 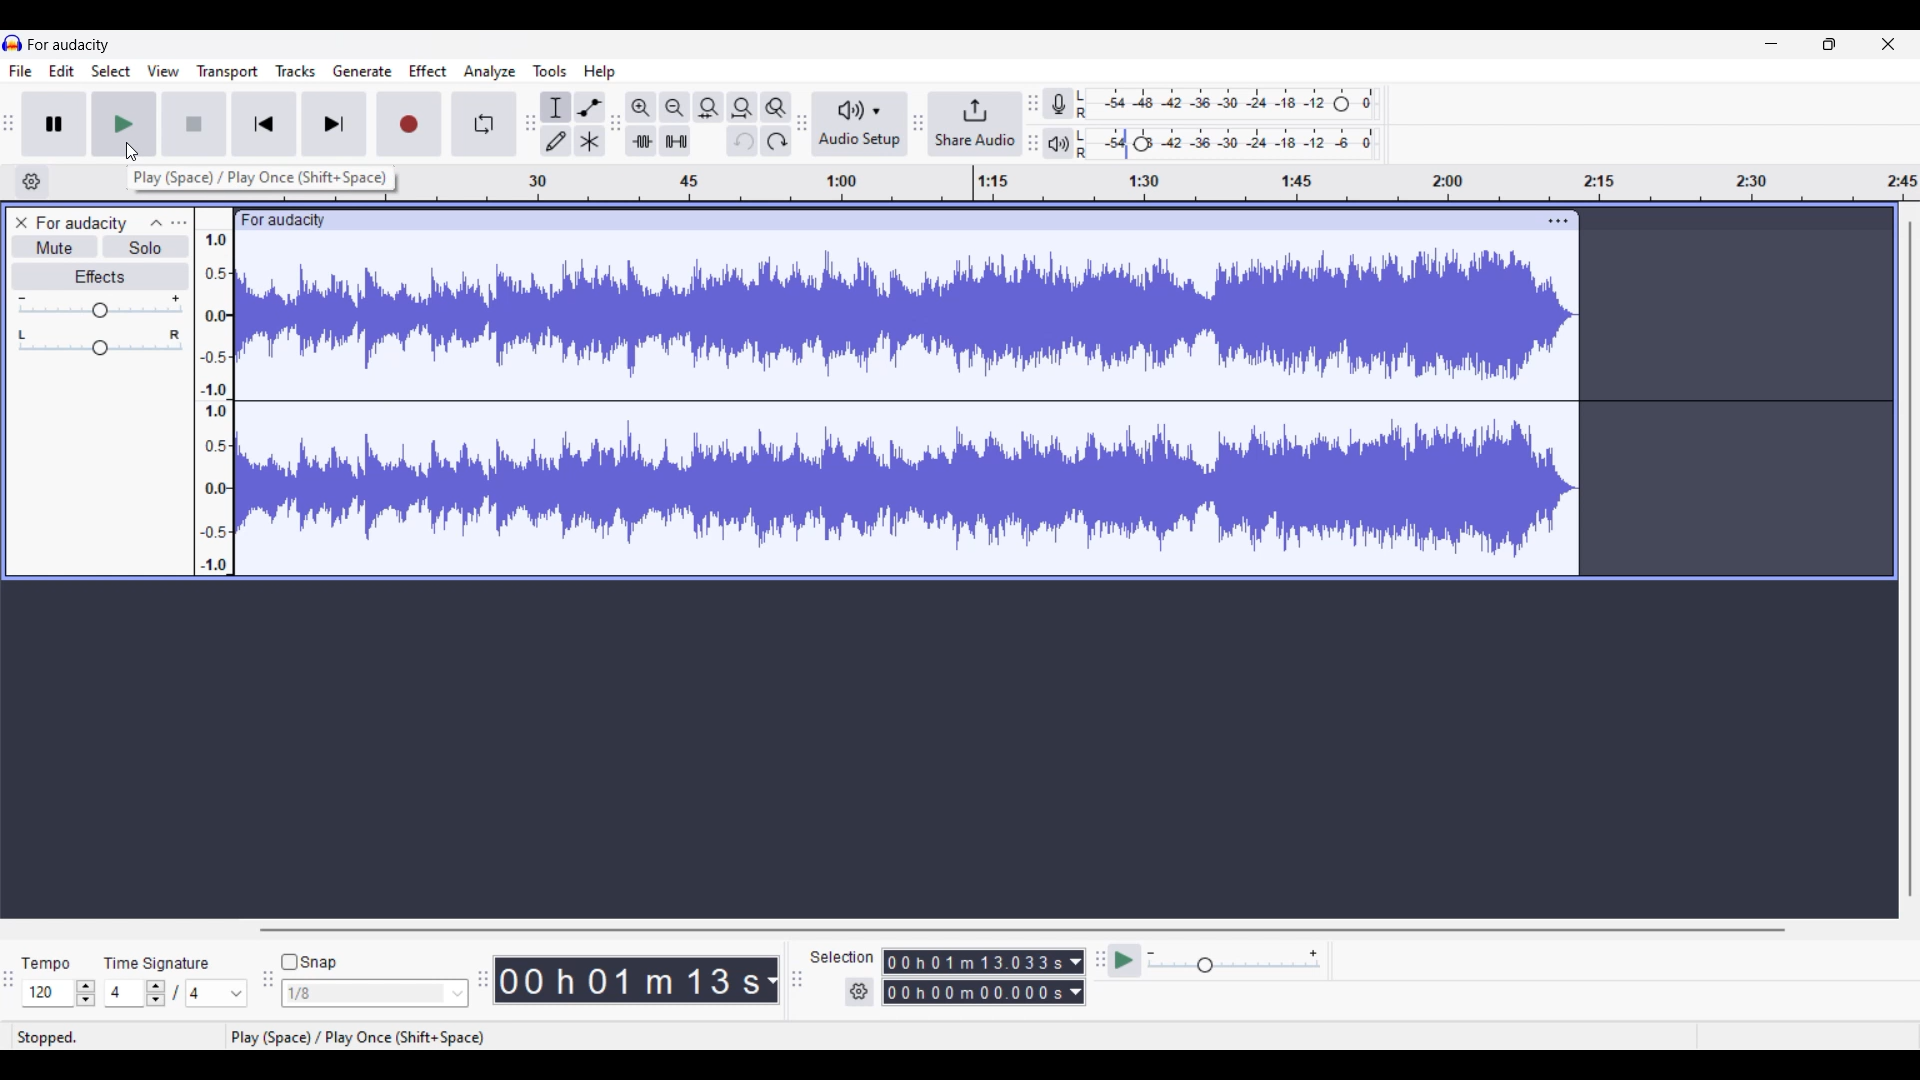 I want to click on Select menu, so click(x=111, y=70).